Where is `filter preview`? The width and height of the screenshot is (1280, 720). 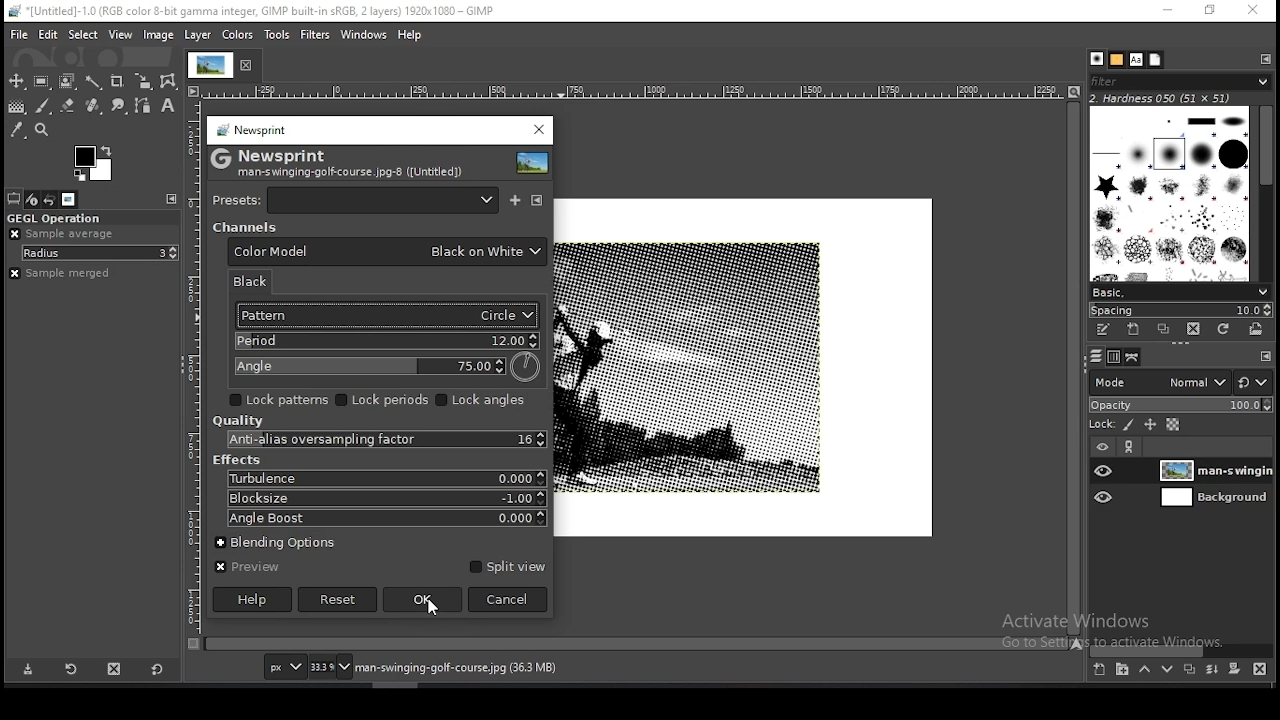 filter preview is located at coordinates (534, 162).